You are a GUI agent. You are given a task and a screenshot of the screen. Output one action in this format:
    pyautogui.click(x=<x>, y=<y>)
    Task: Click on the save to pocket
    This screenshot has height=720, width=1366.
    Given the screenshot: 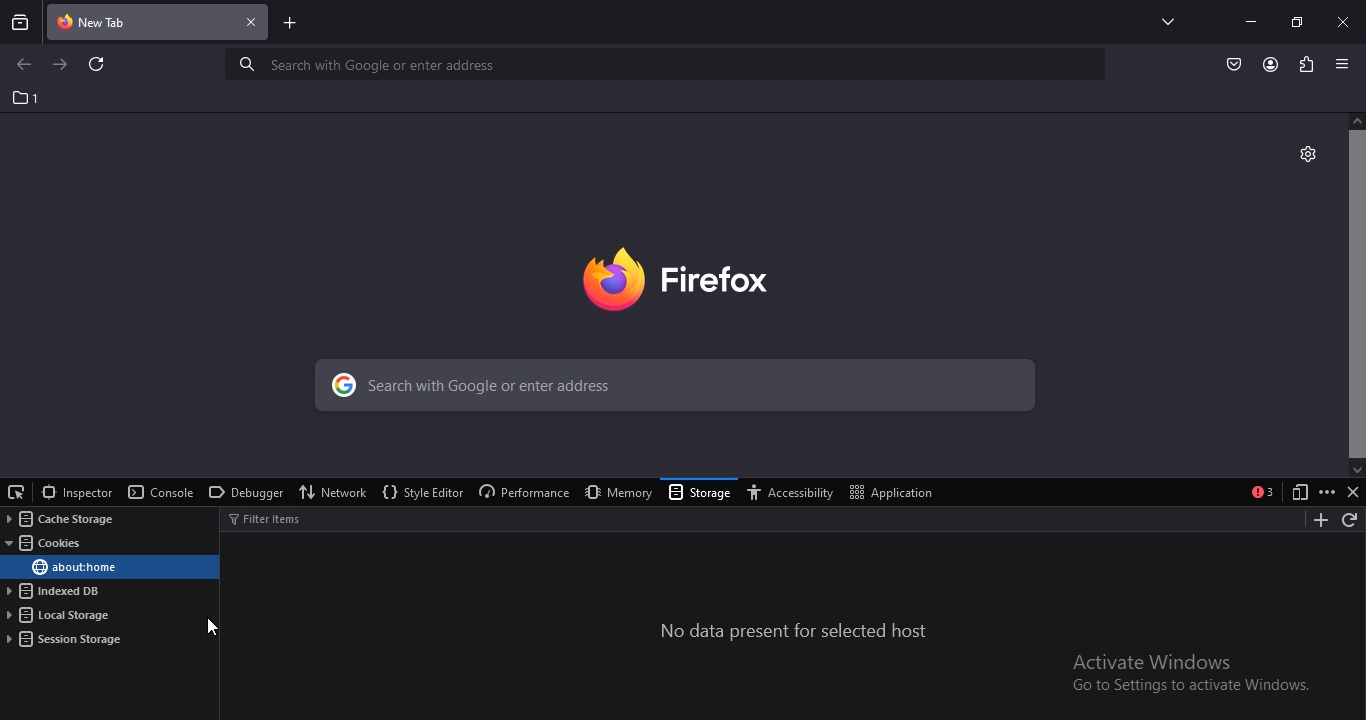 What is the action you would take?
    pyautogui.click(x=1235, y=63)
    